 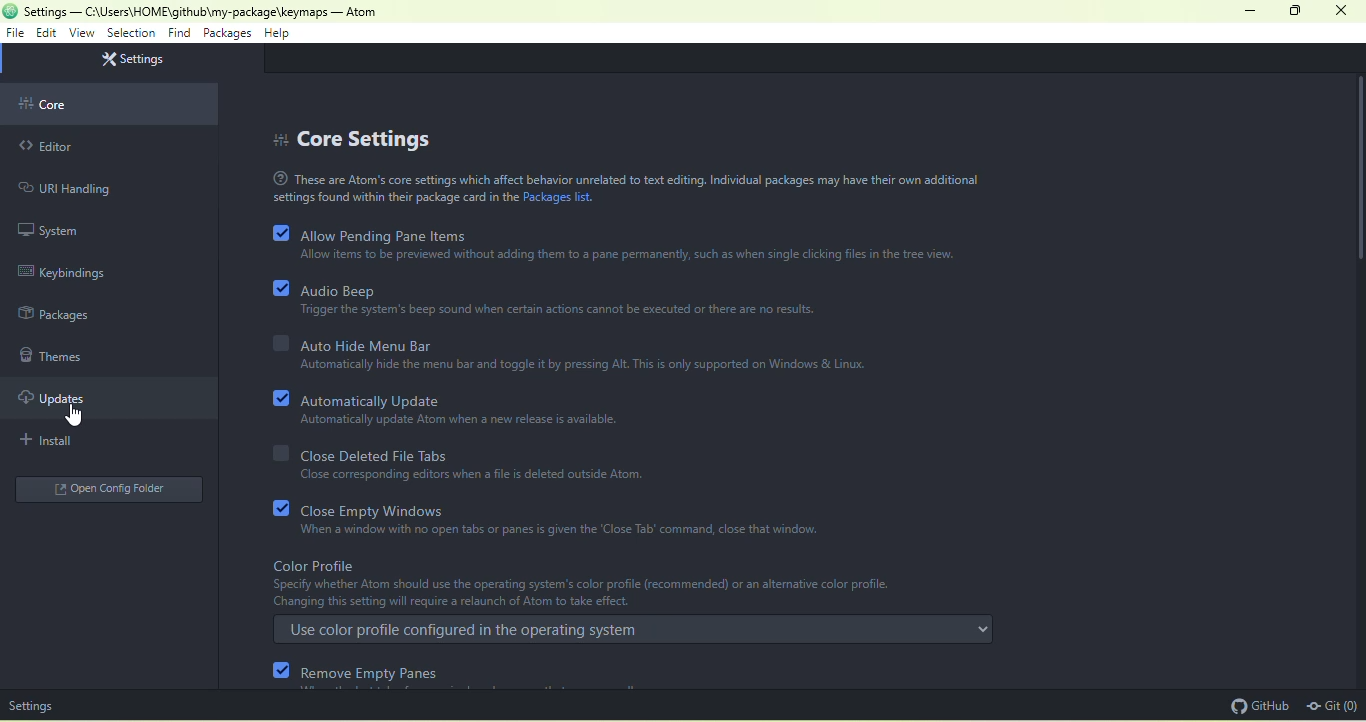 What do you see at coordinates (377, 455) in the screenshot?
I see `close deleted file tabs` at bounding box center [377, 455].